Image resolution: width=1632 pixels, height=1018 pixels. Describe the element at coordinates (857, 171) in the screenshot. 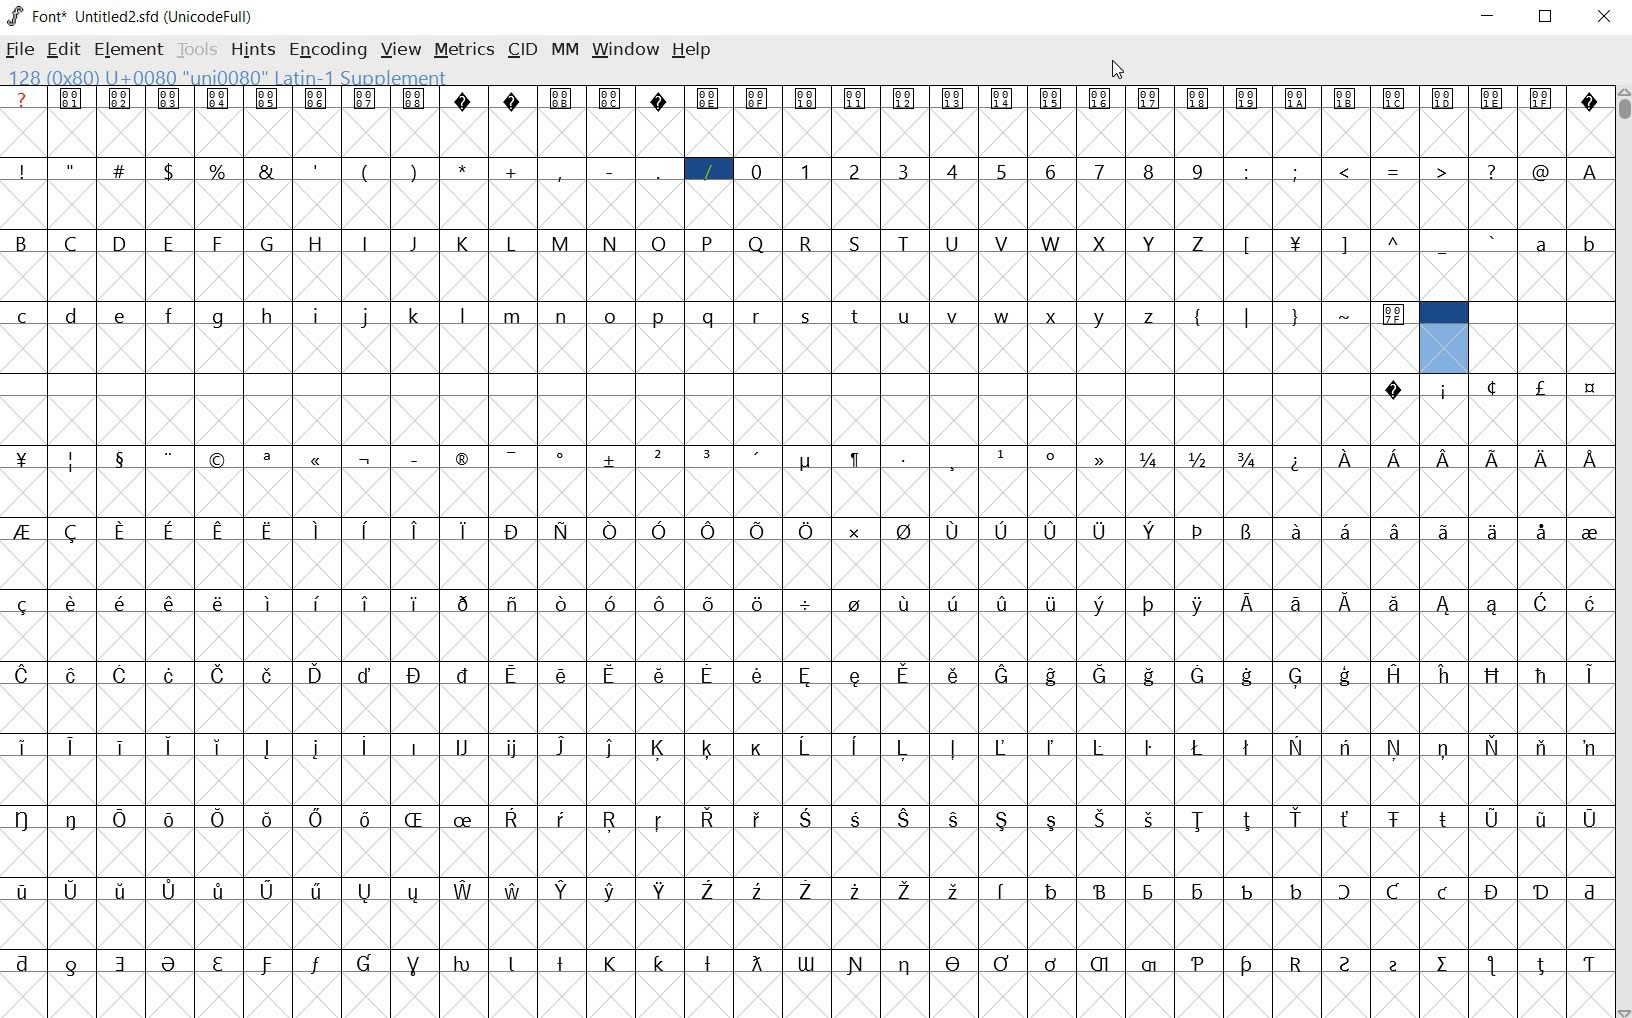

I see `2` at that location.